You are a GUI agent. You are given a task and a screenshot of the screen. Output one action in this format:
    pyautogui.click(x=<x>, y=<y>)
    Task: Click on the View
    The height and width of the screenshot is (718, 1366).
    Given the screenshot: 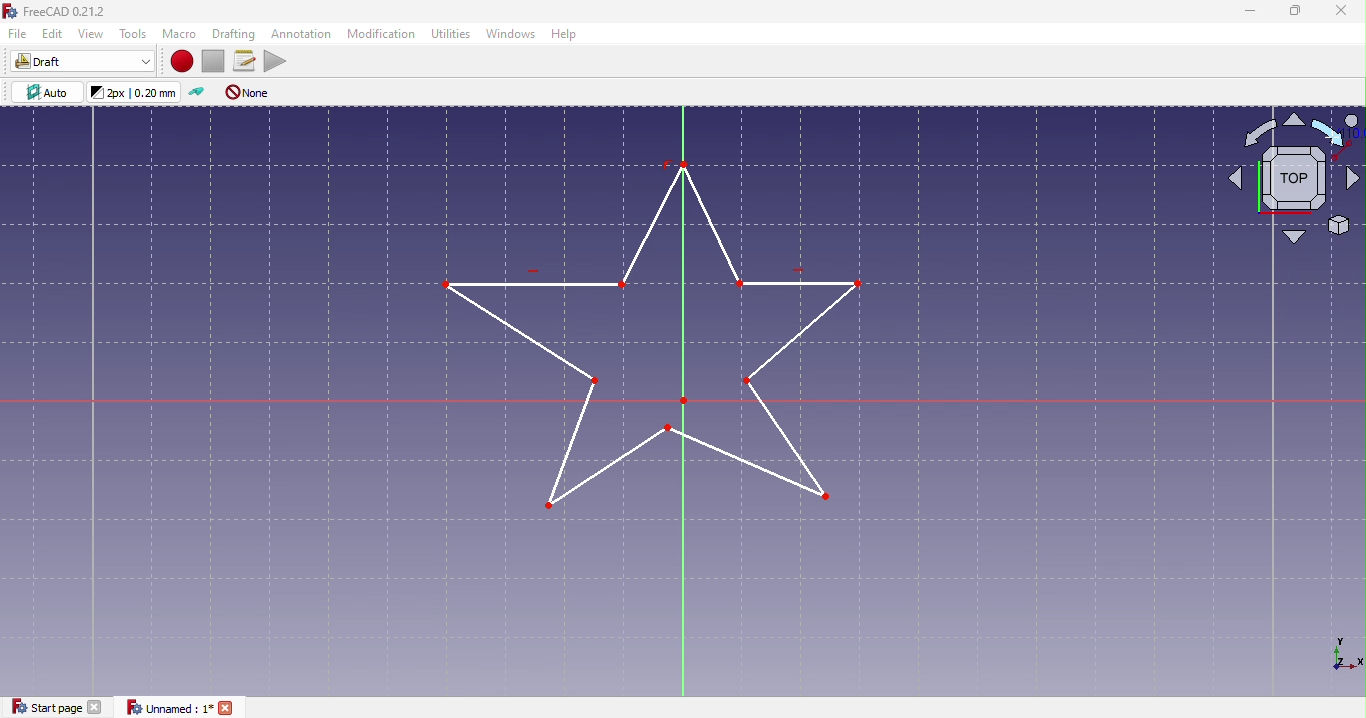 What is the action you would take?
    pyautogui.click(x=95, y=34)
    